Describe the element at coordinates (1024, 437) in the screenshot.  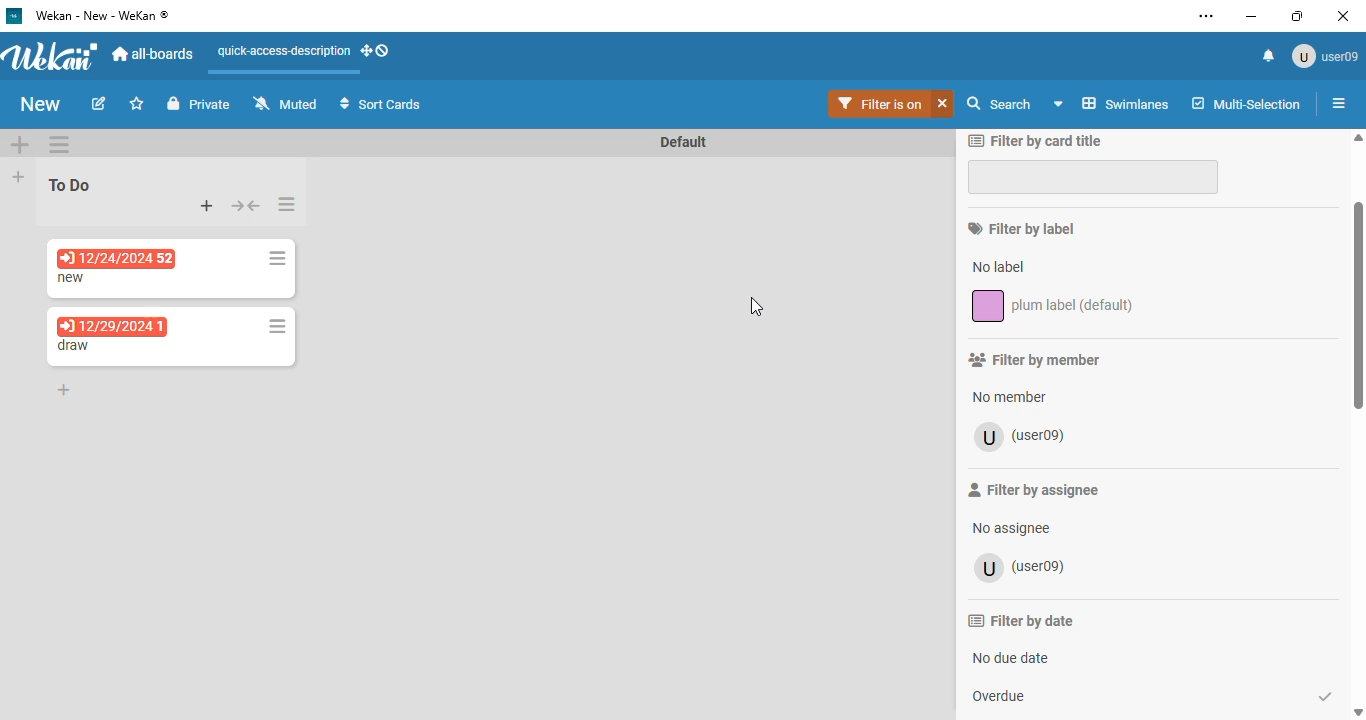
I see `user09` at that location.